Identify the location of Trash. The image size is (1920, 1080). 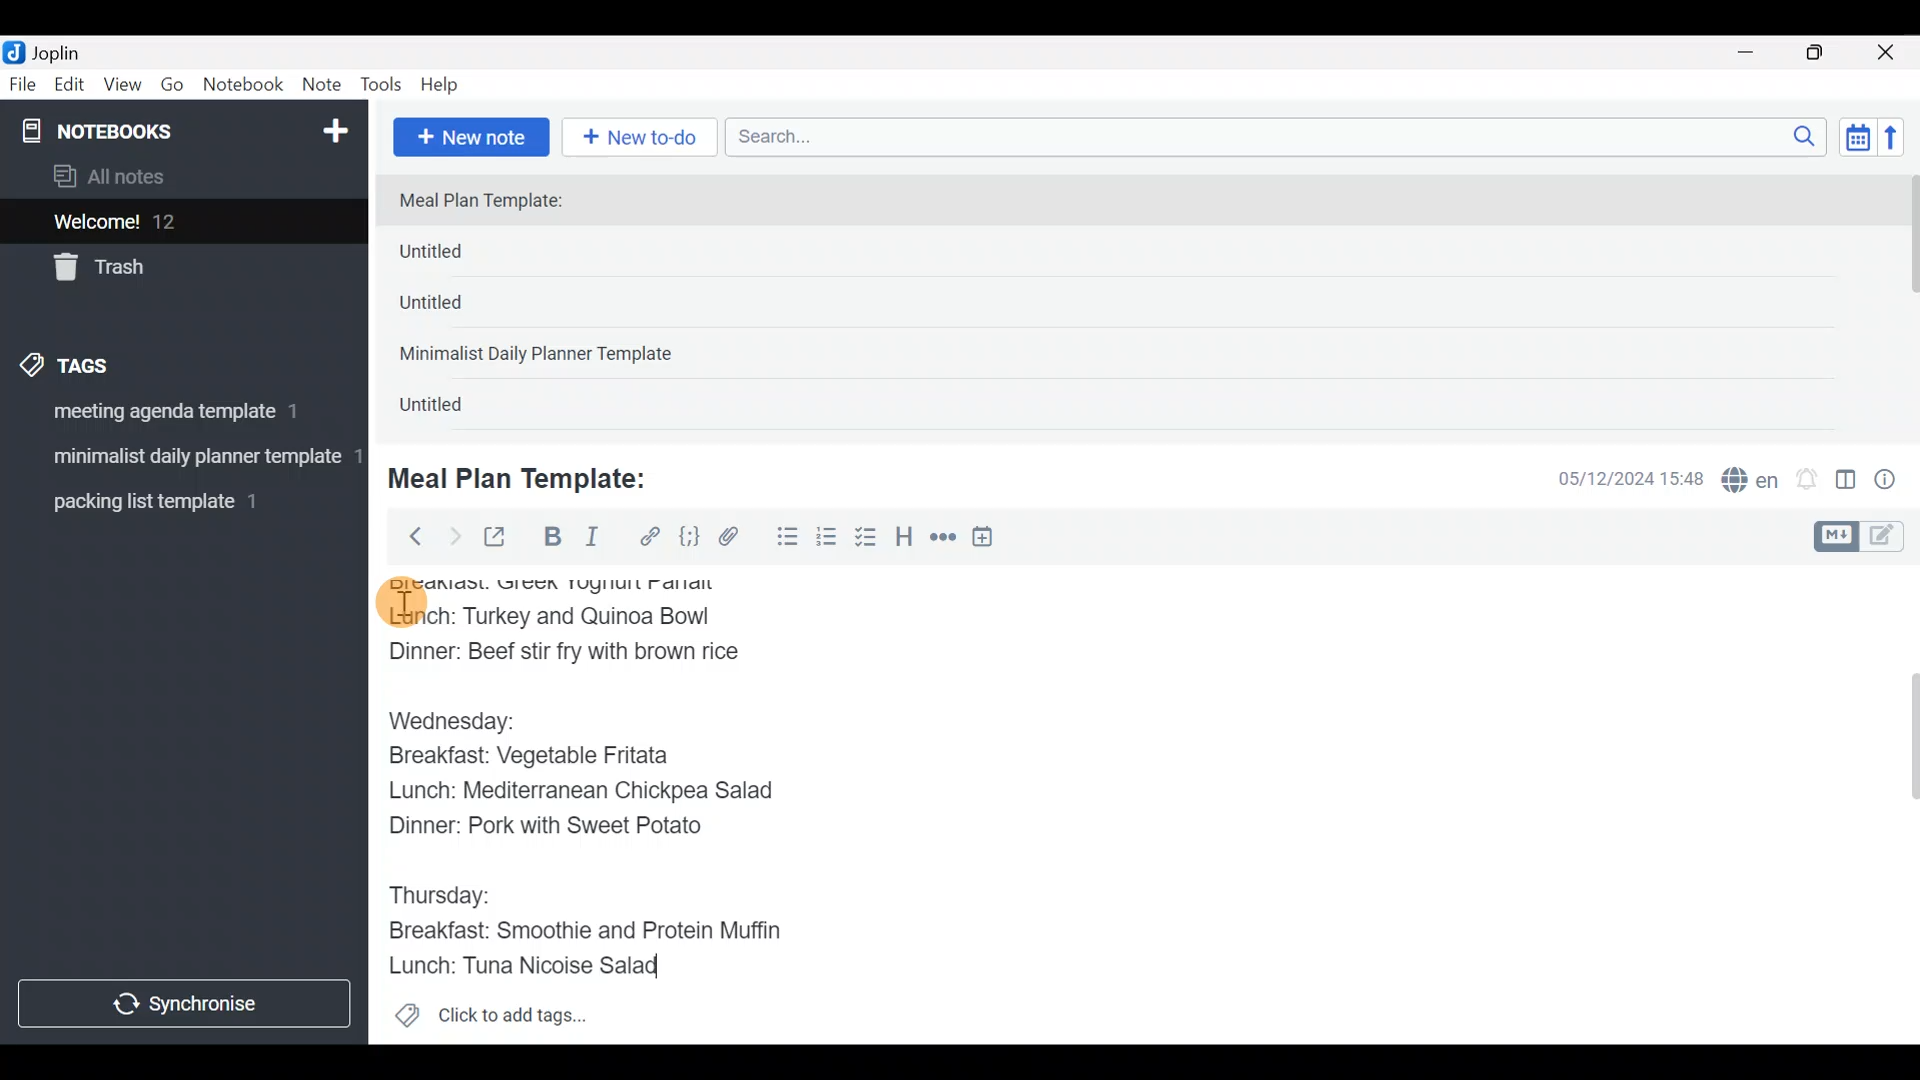
(172, 269).